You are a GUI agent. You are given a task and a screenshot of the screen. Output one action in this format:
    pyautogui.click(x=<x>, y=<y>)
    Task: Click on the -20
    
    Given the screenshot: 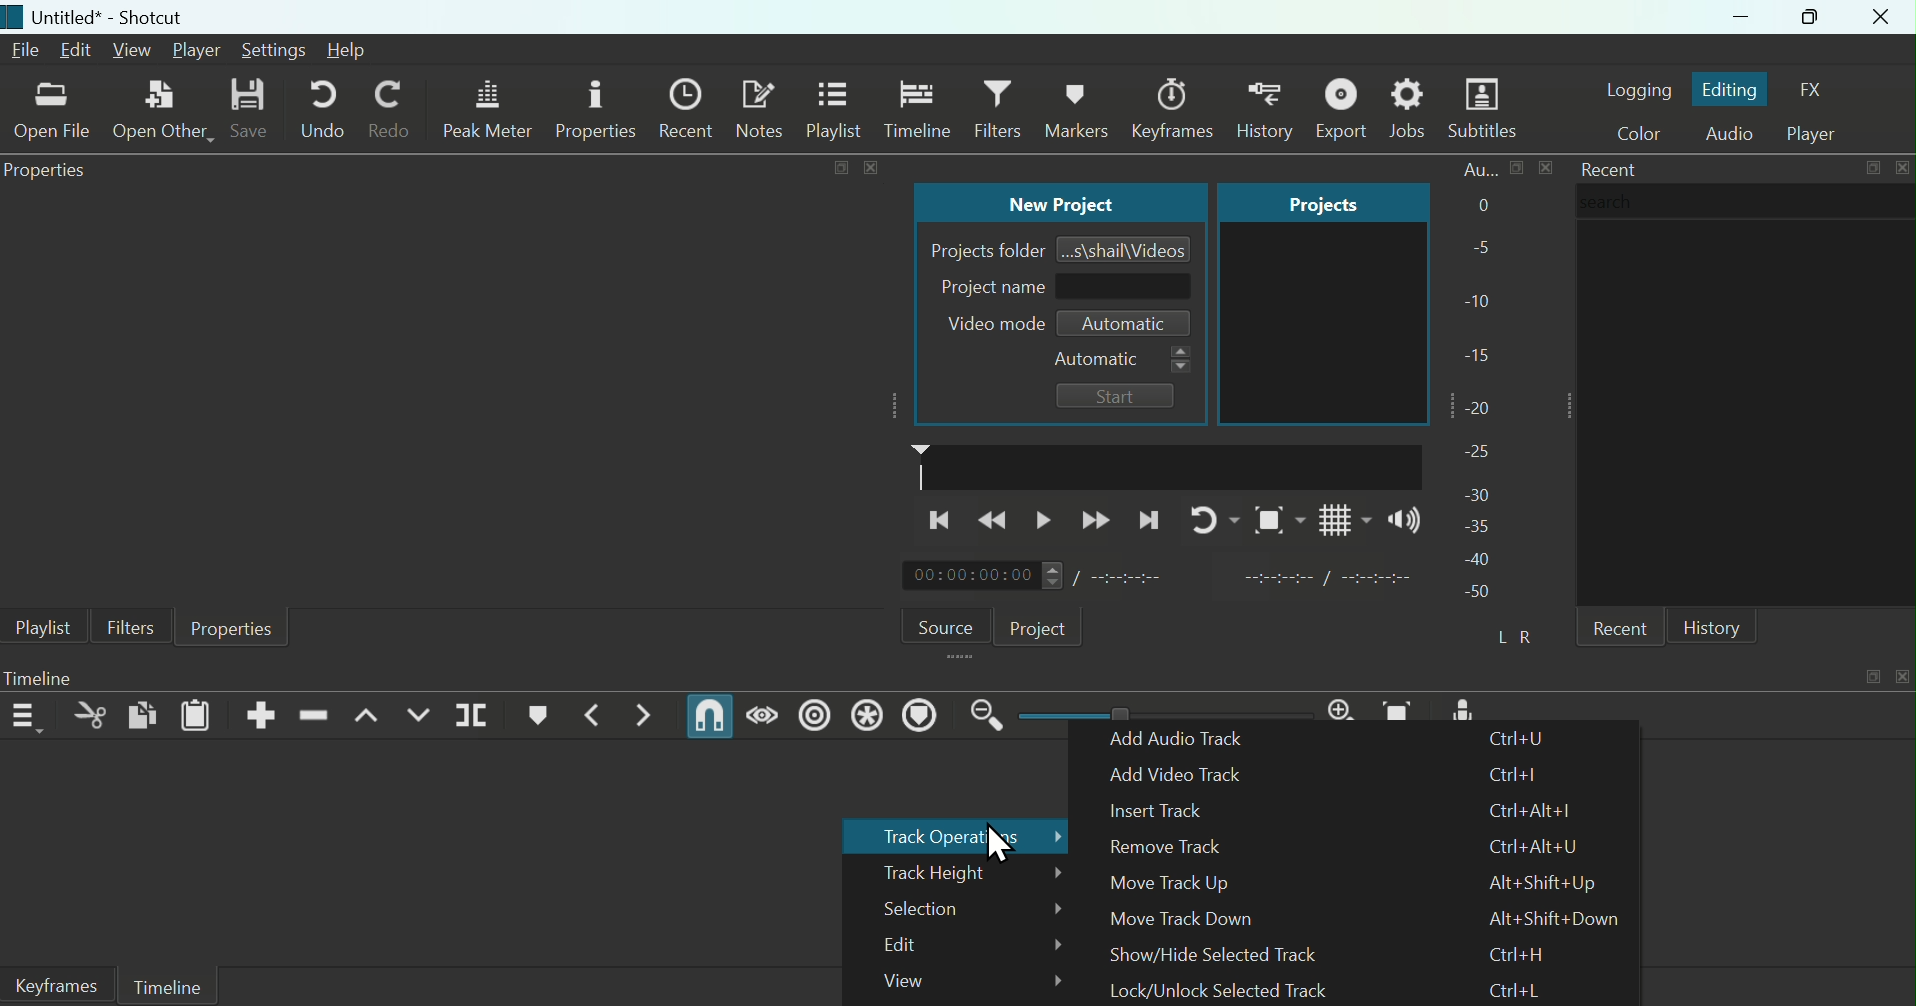 What is the action you would take?
    pyautogui.click(x=1484, y=405)
    